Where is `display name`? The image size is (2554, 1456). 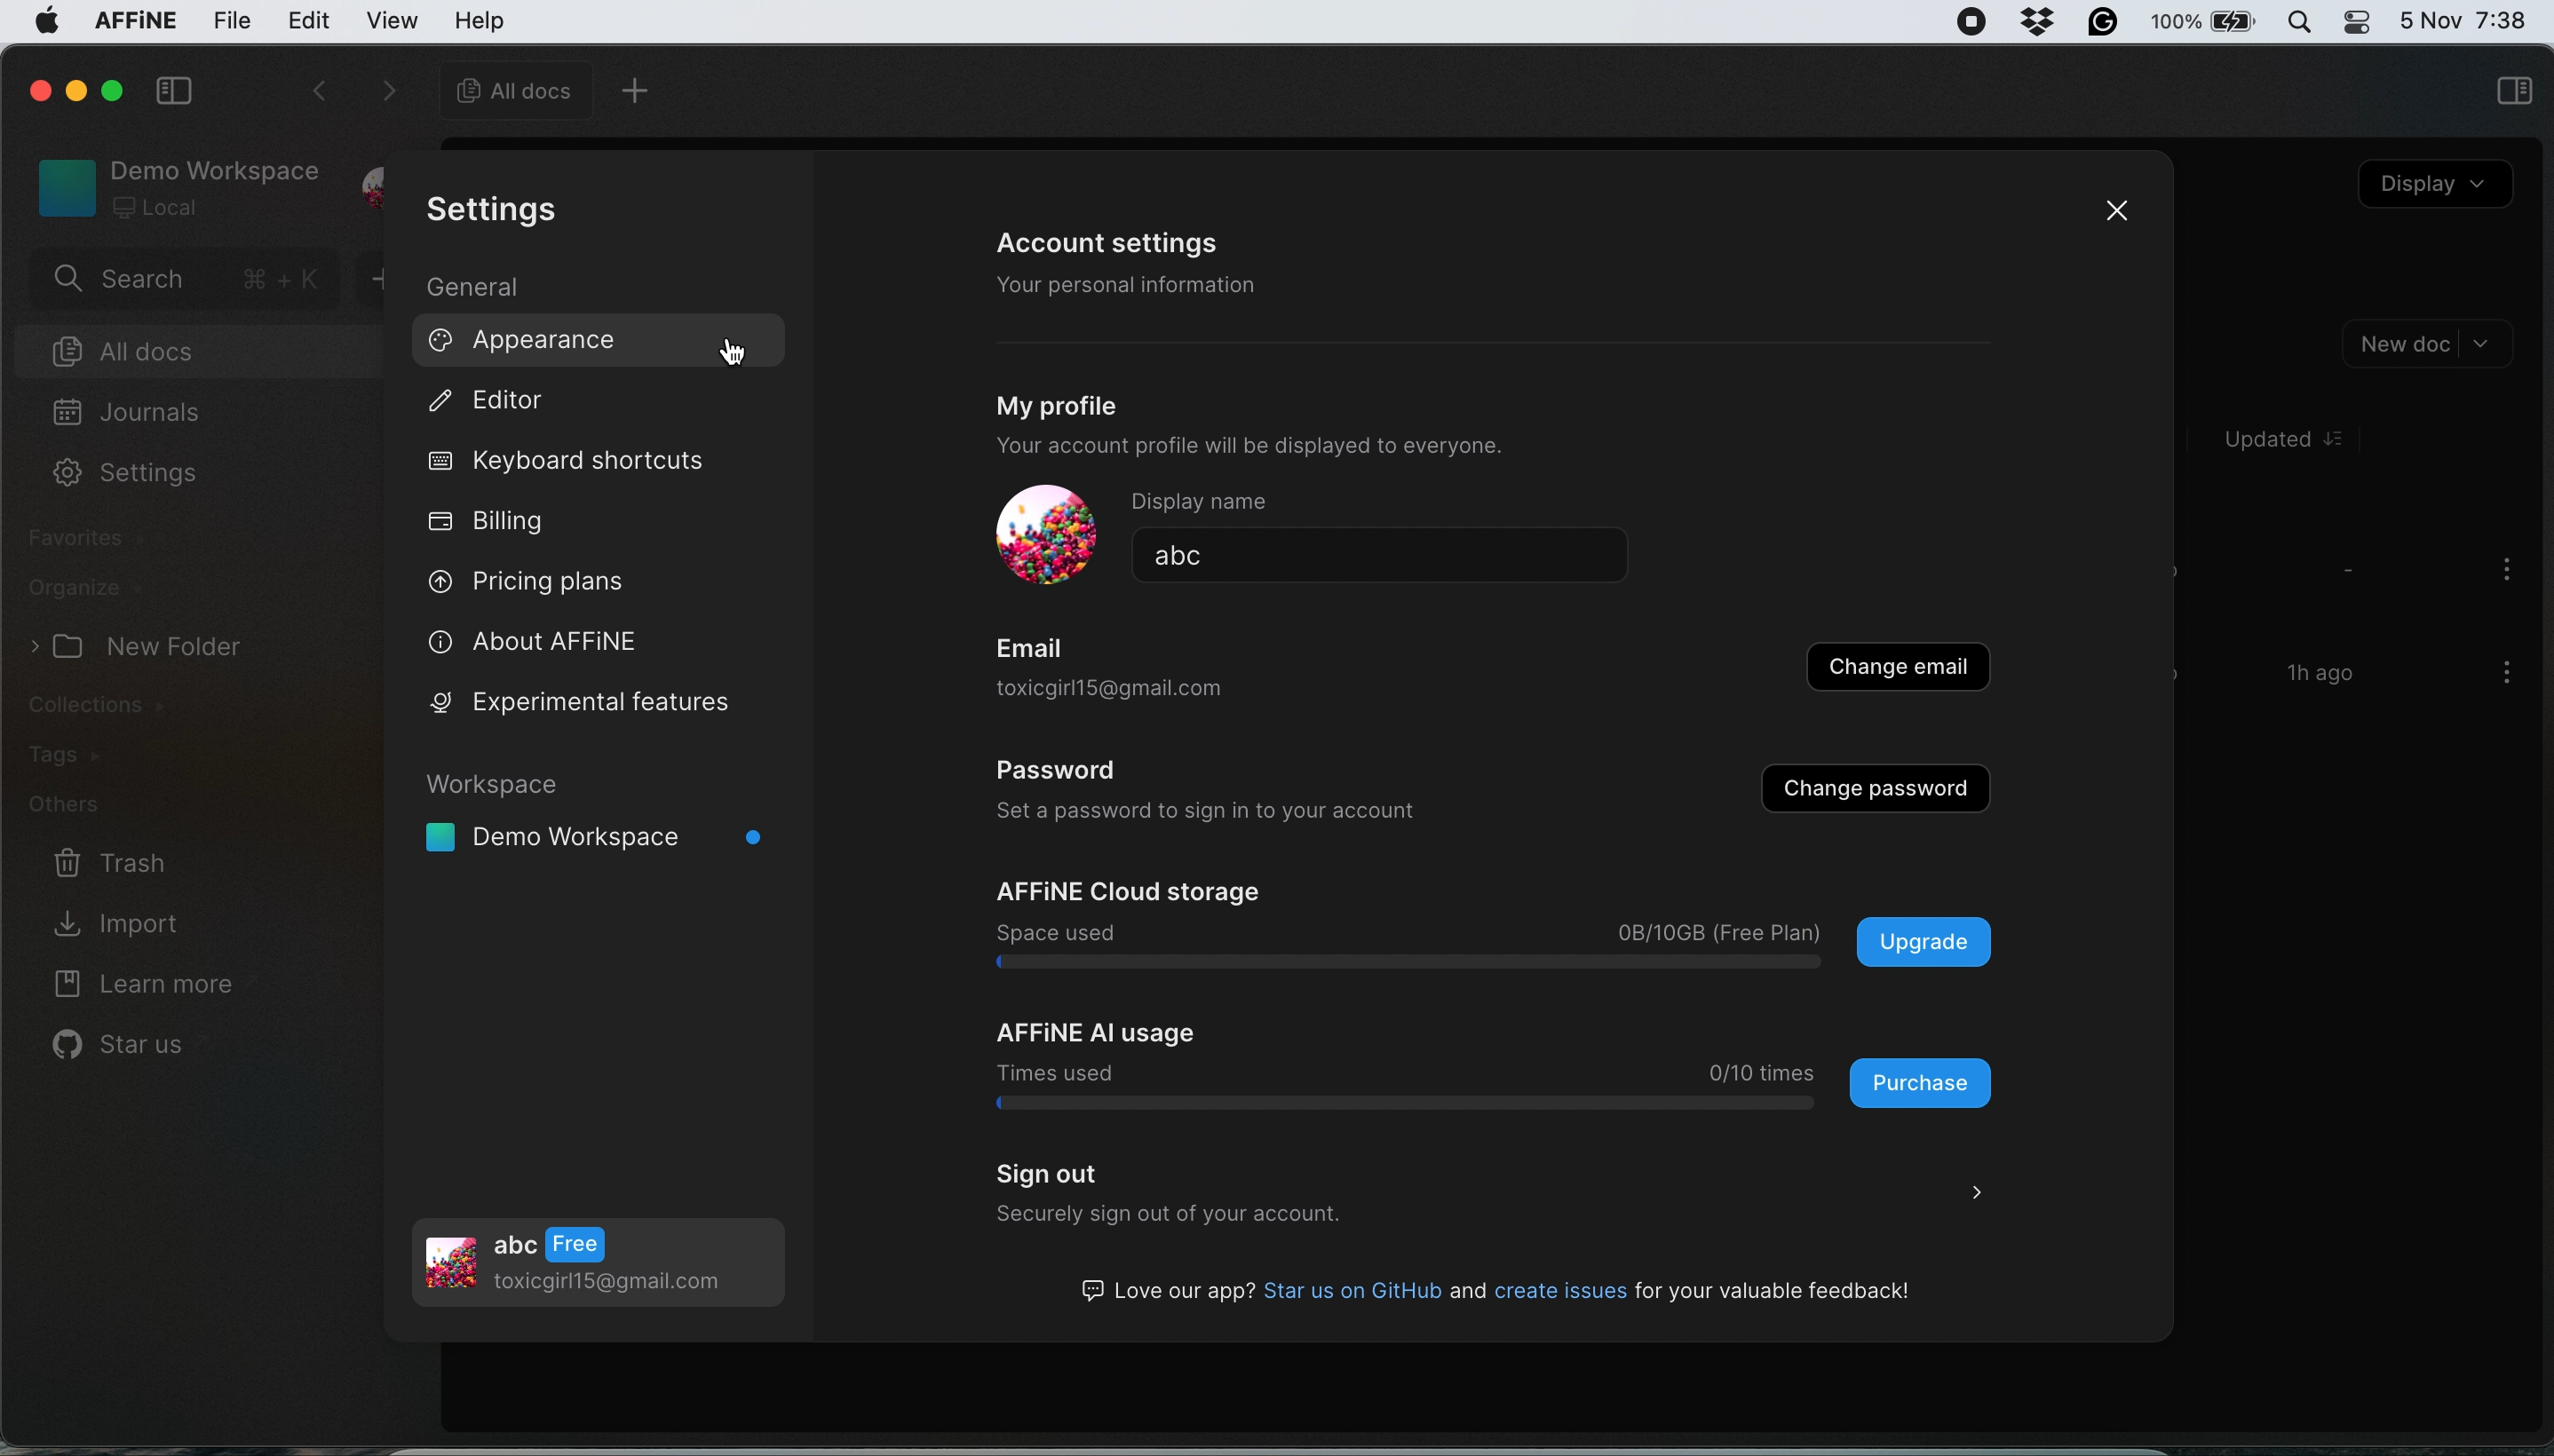 display name is located at coordinates (1367, 501).